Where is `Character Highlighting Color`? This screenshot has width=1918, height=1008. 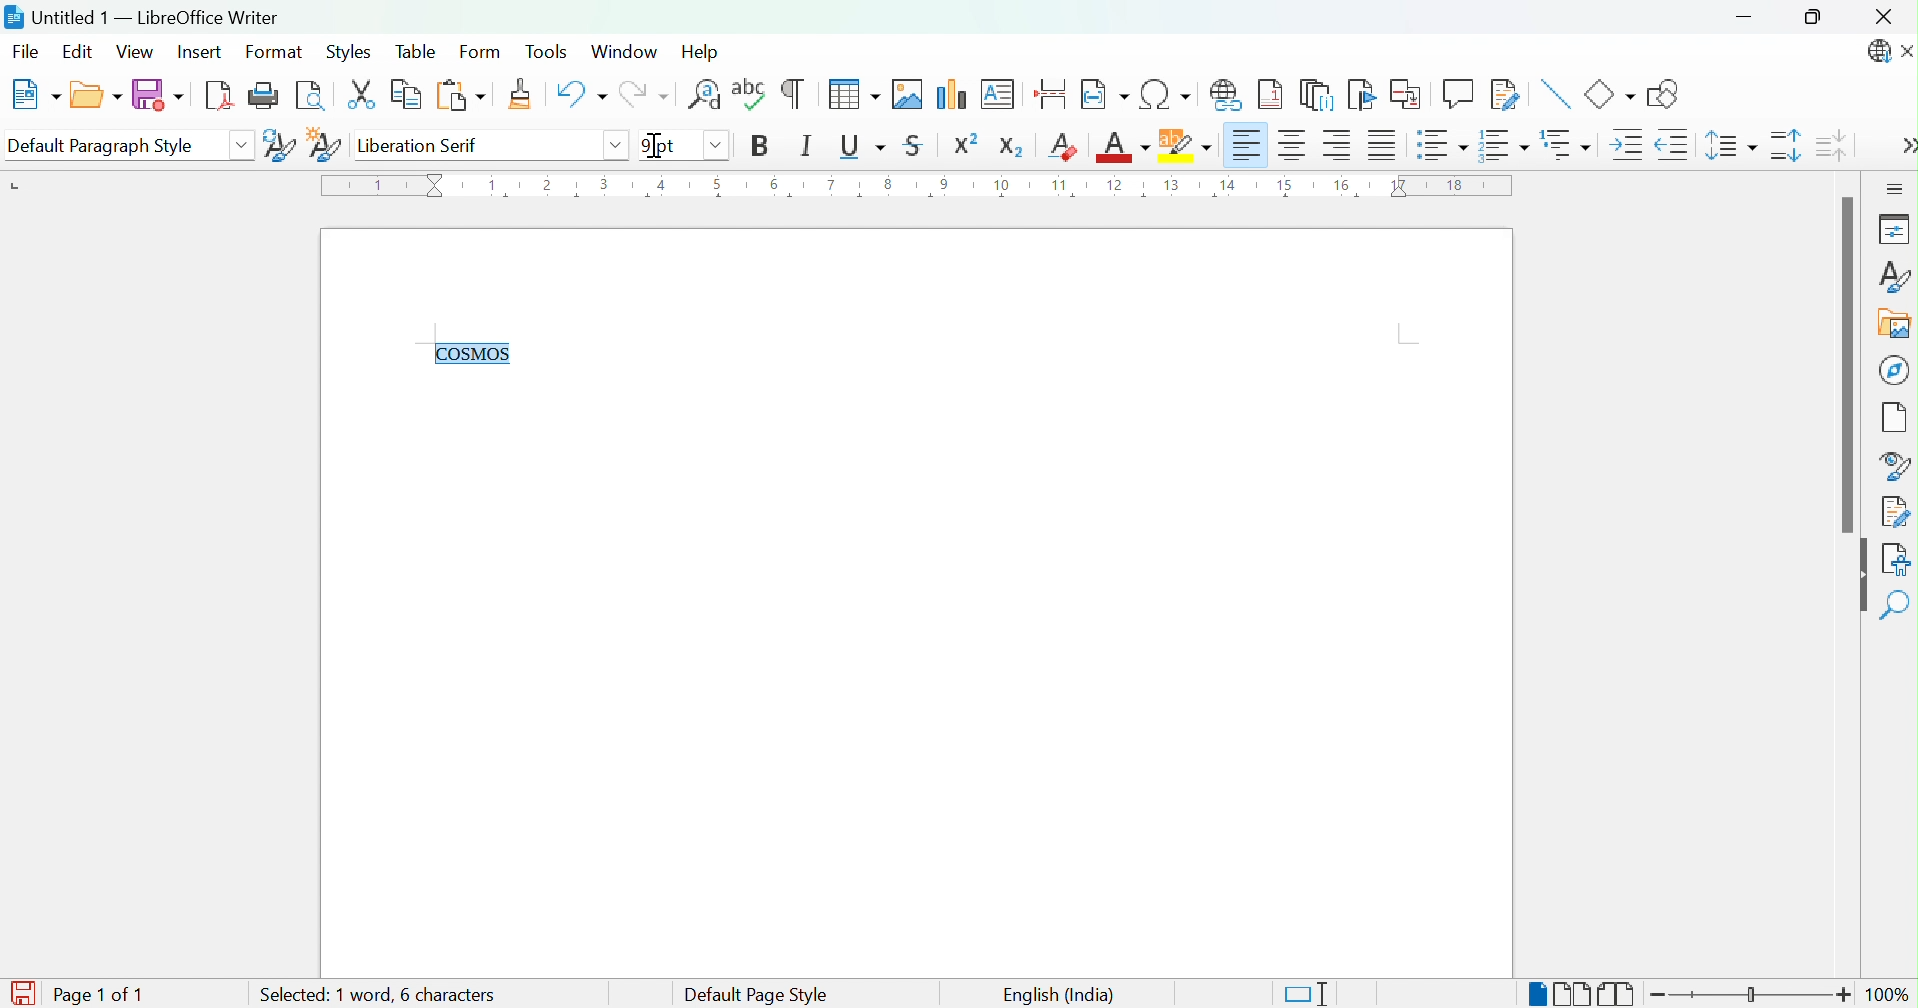
Character Highlighting Color is located at coordinates (1182, 145).